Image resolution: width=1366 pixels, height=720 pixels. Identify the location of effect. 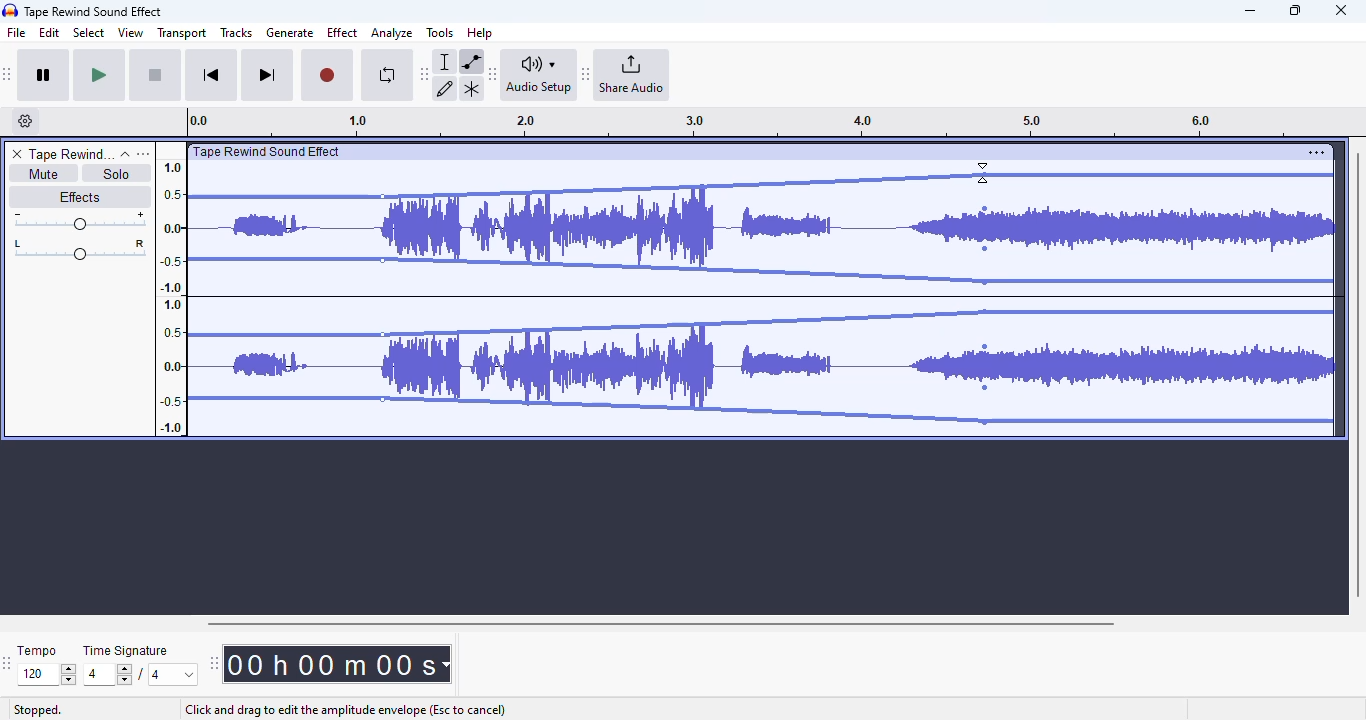
(342, 32).